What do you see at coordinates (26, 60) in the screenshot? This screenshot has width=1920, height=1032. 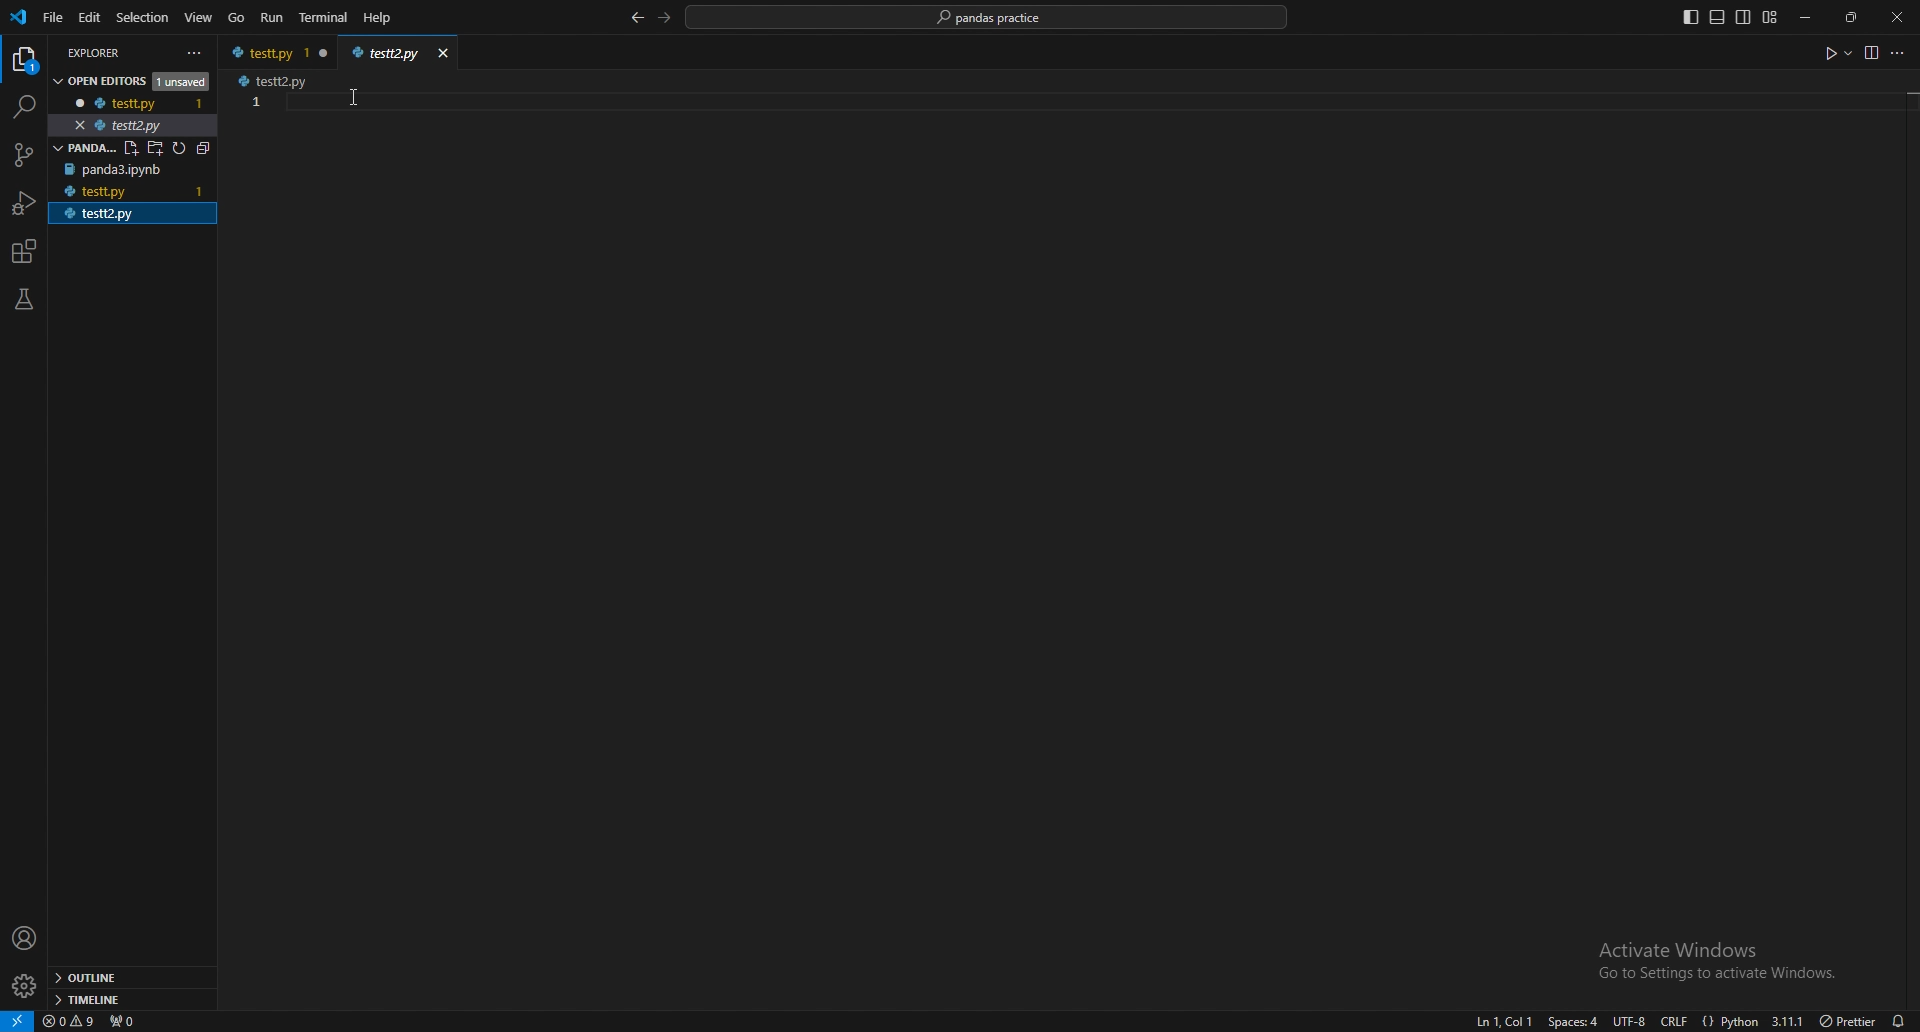 I see `explorer` at bounding box center [26, 60].